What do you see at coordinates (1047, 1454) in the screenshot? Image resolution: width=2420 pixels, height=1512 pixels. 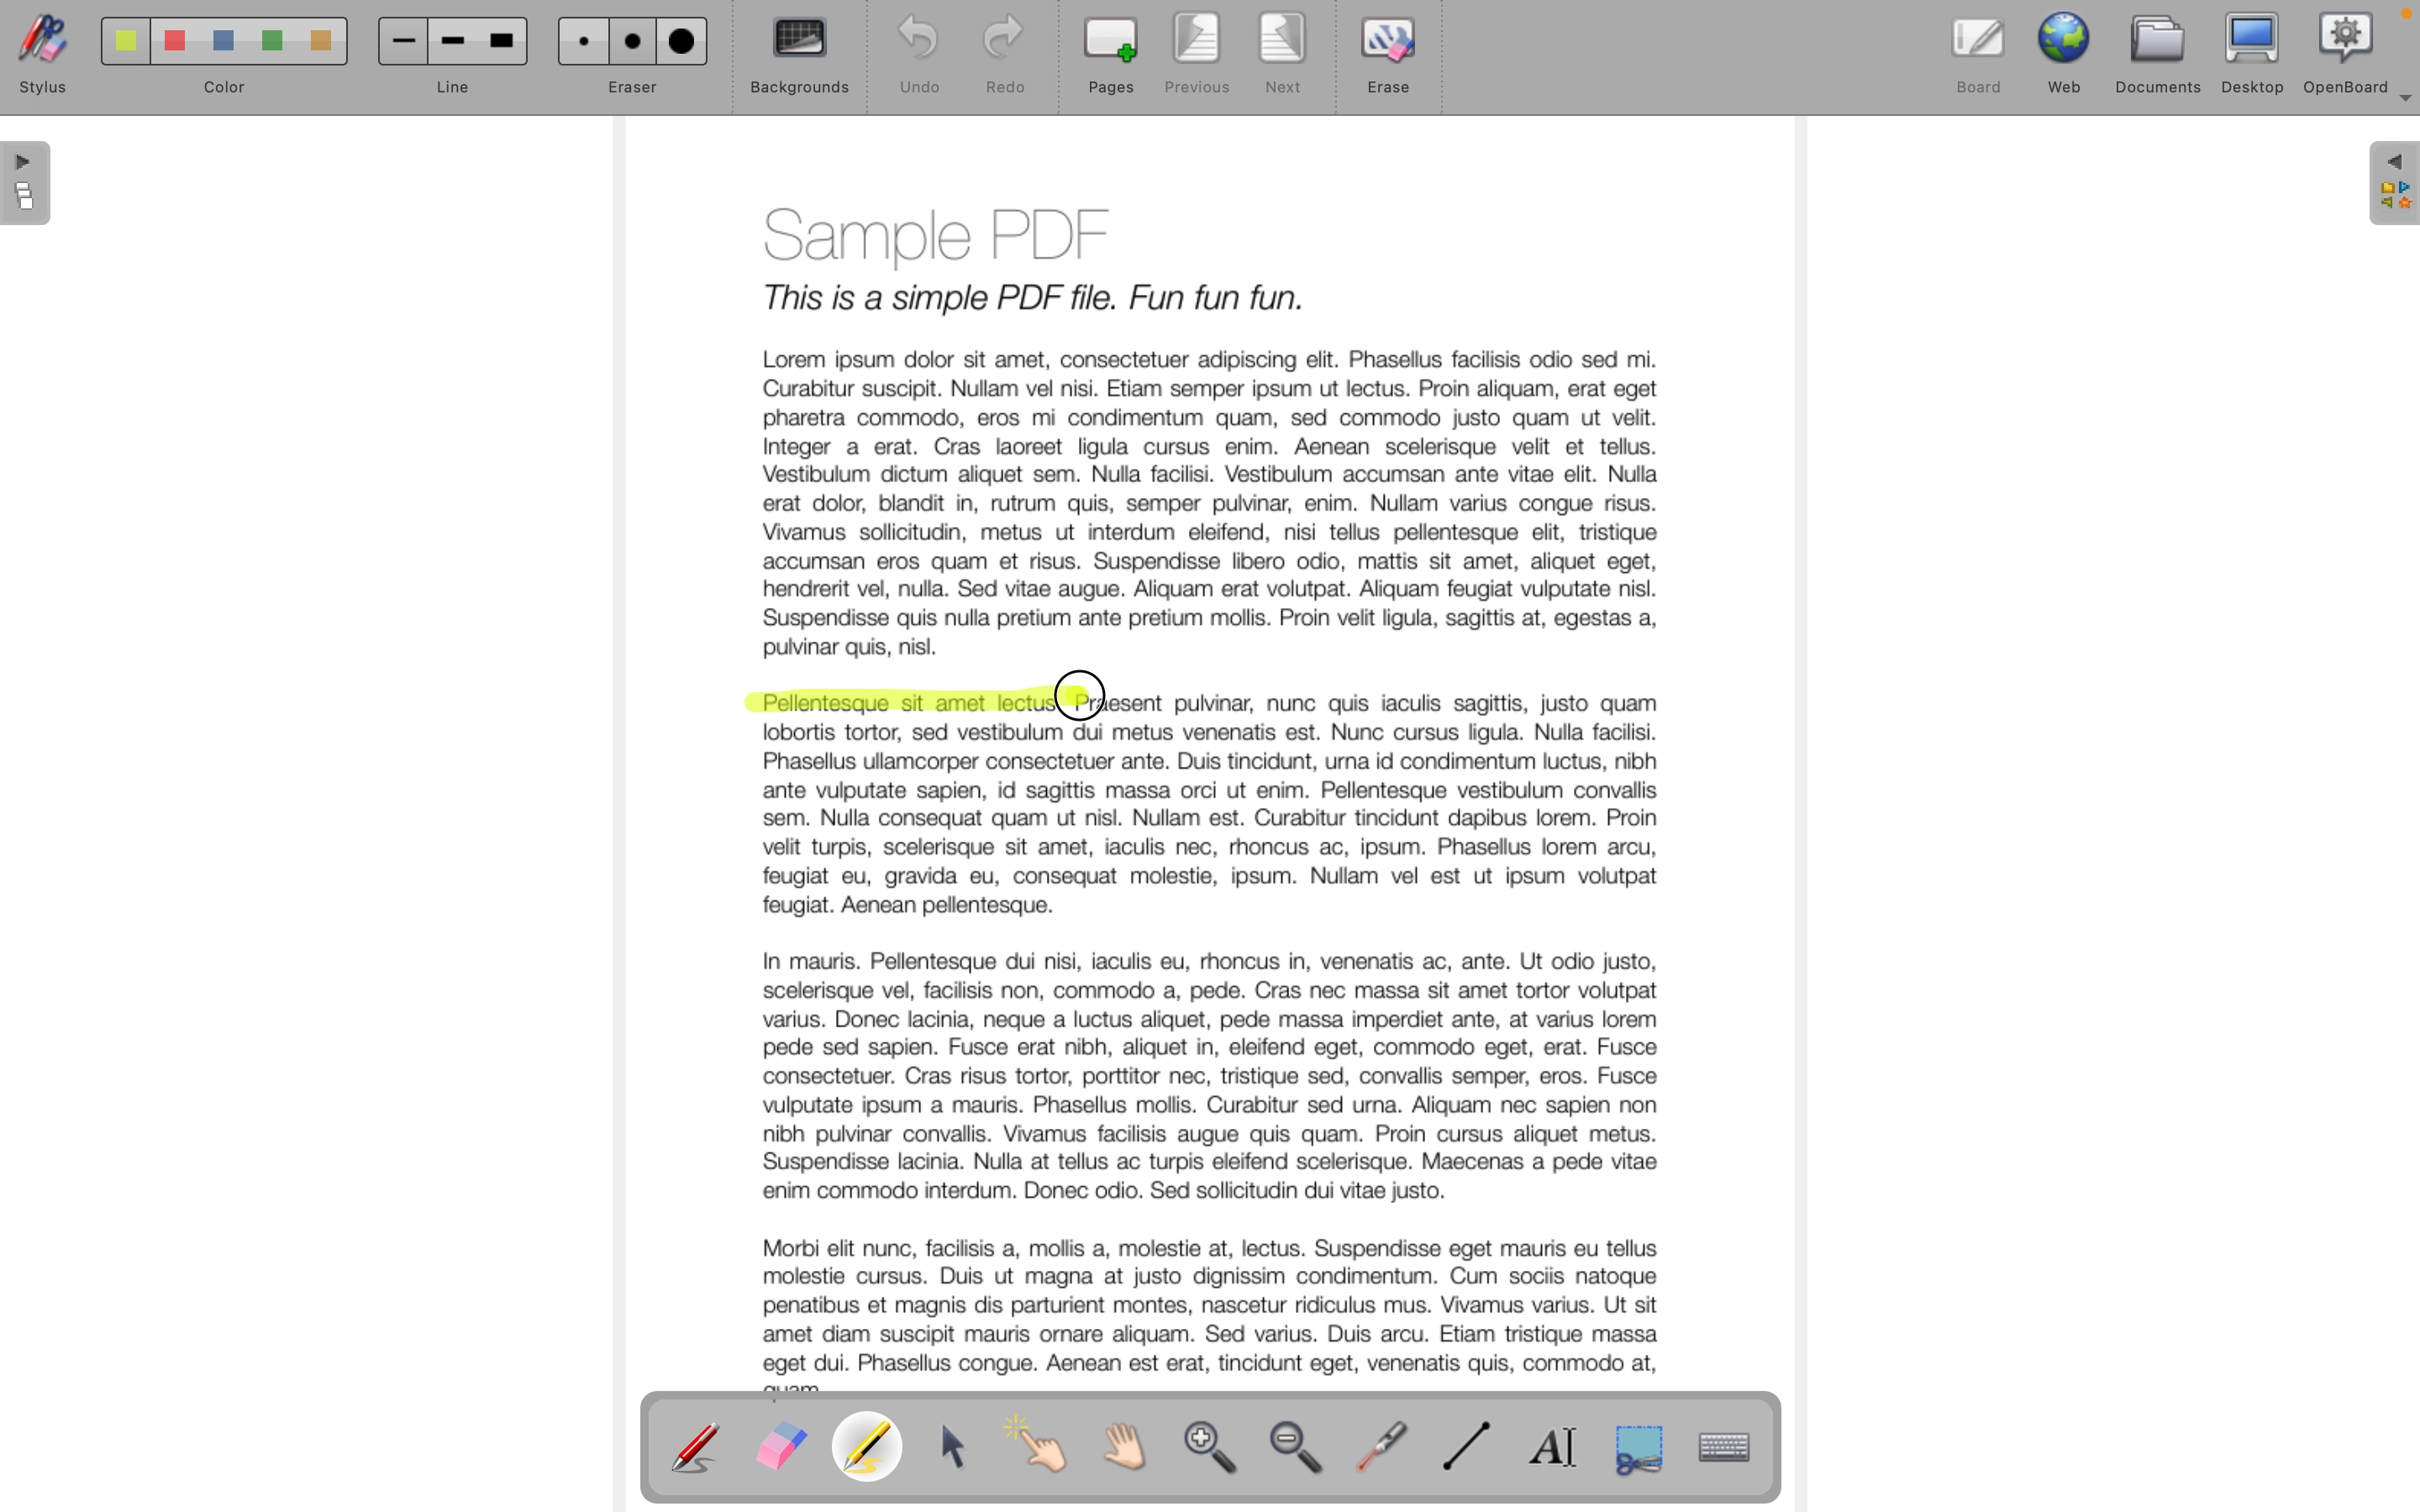 I see `interact with items` at bounding box center [1047, 1454].